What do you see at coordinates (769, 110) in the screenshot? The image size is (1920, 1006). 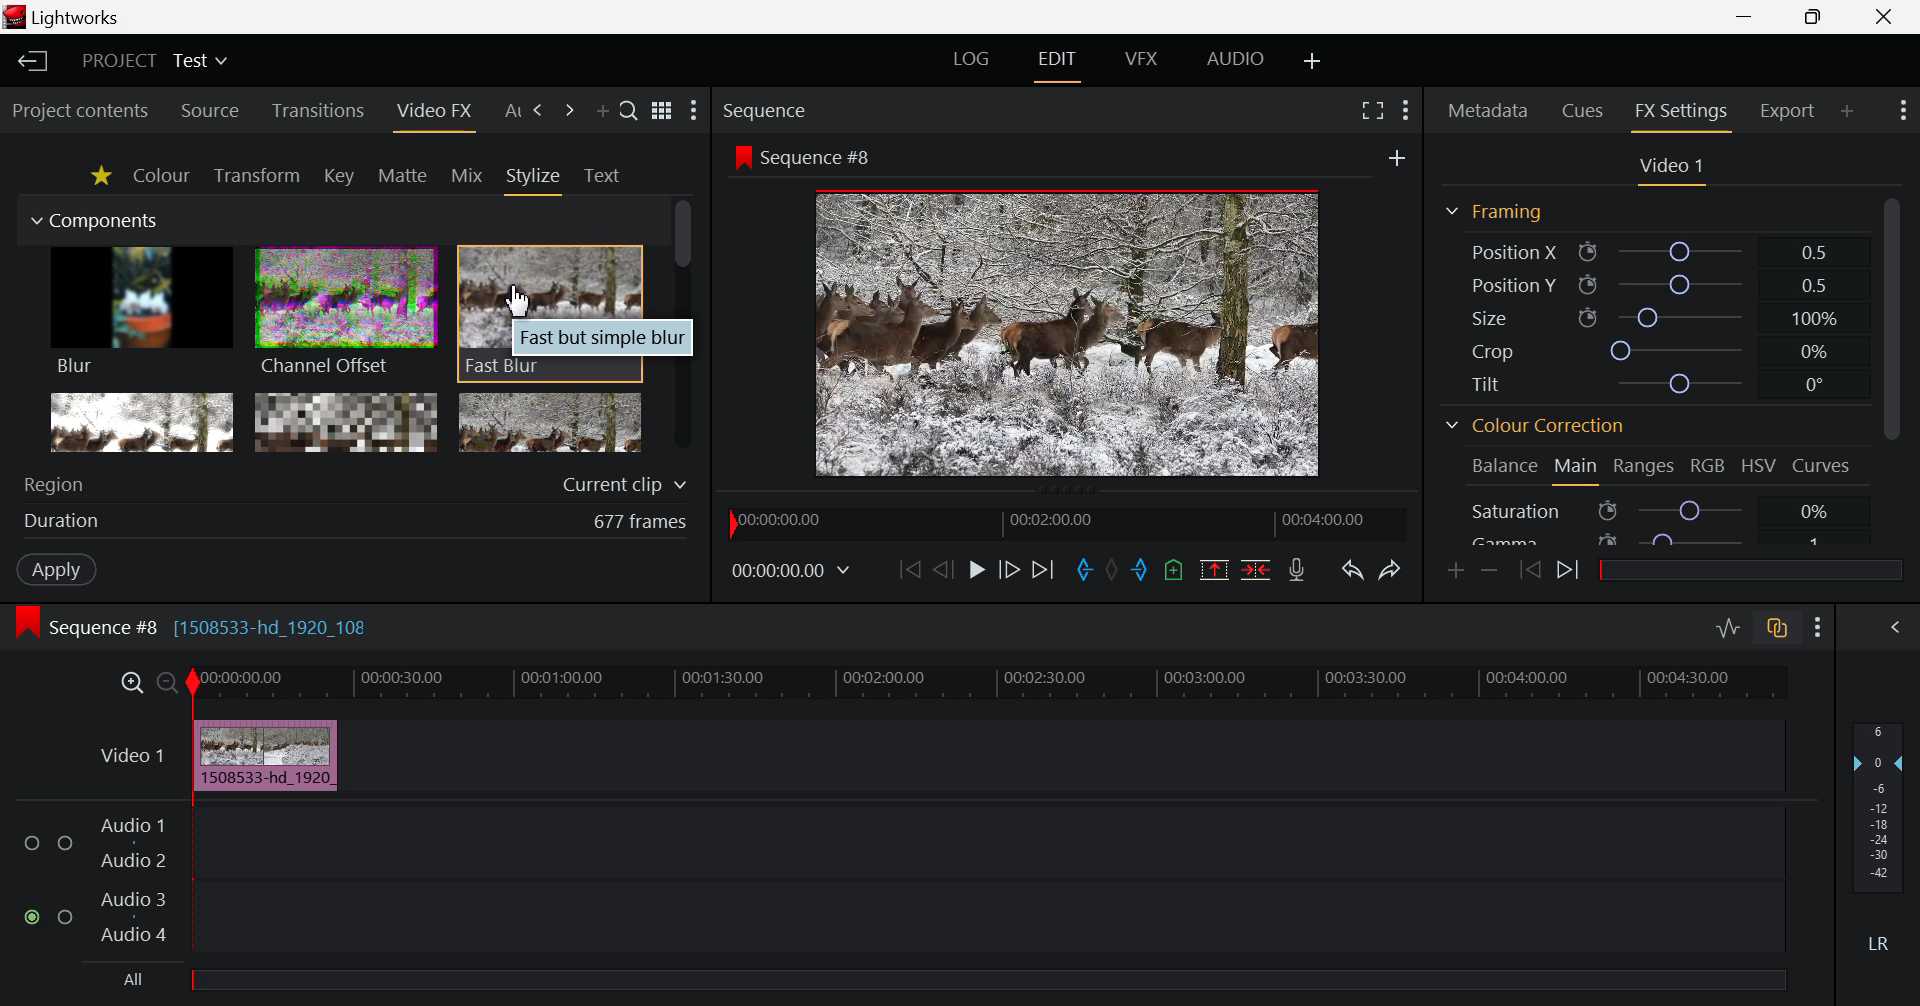 I see `Sequence ` at bounding box center [769, 110].